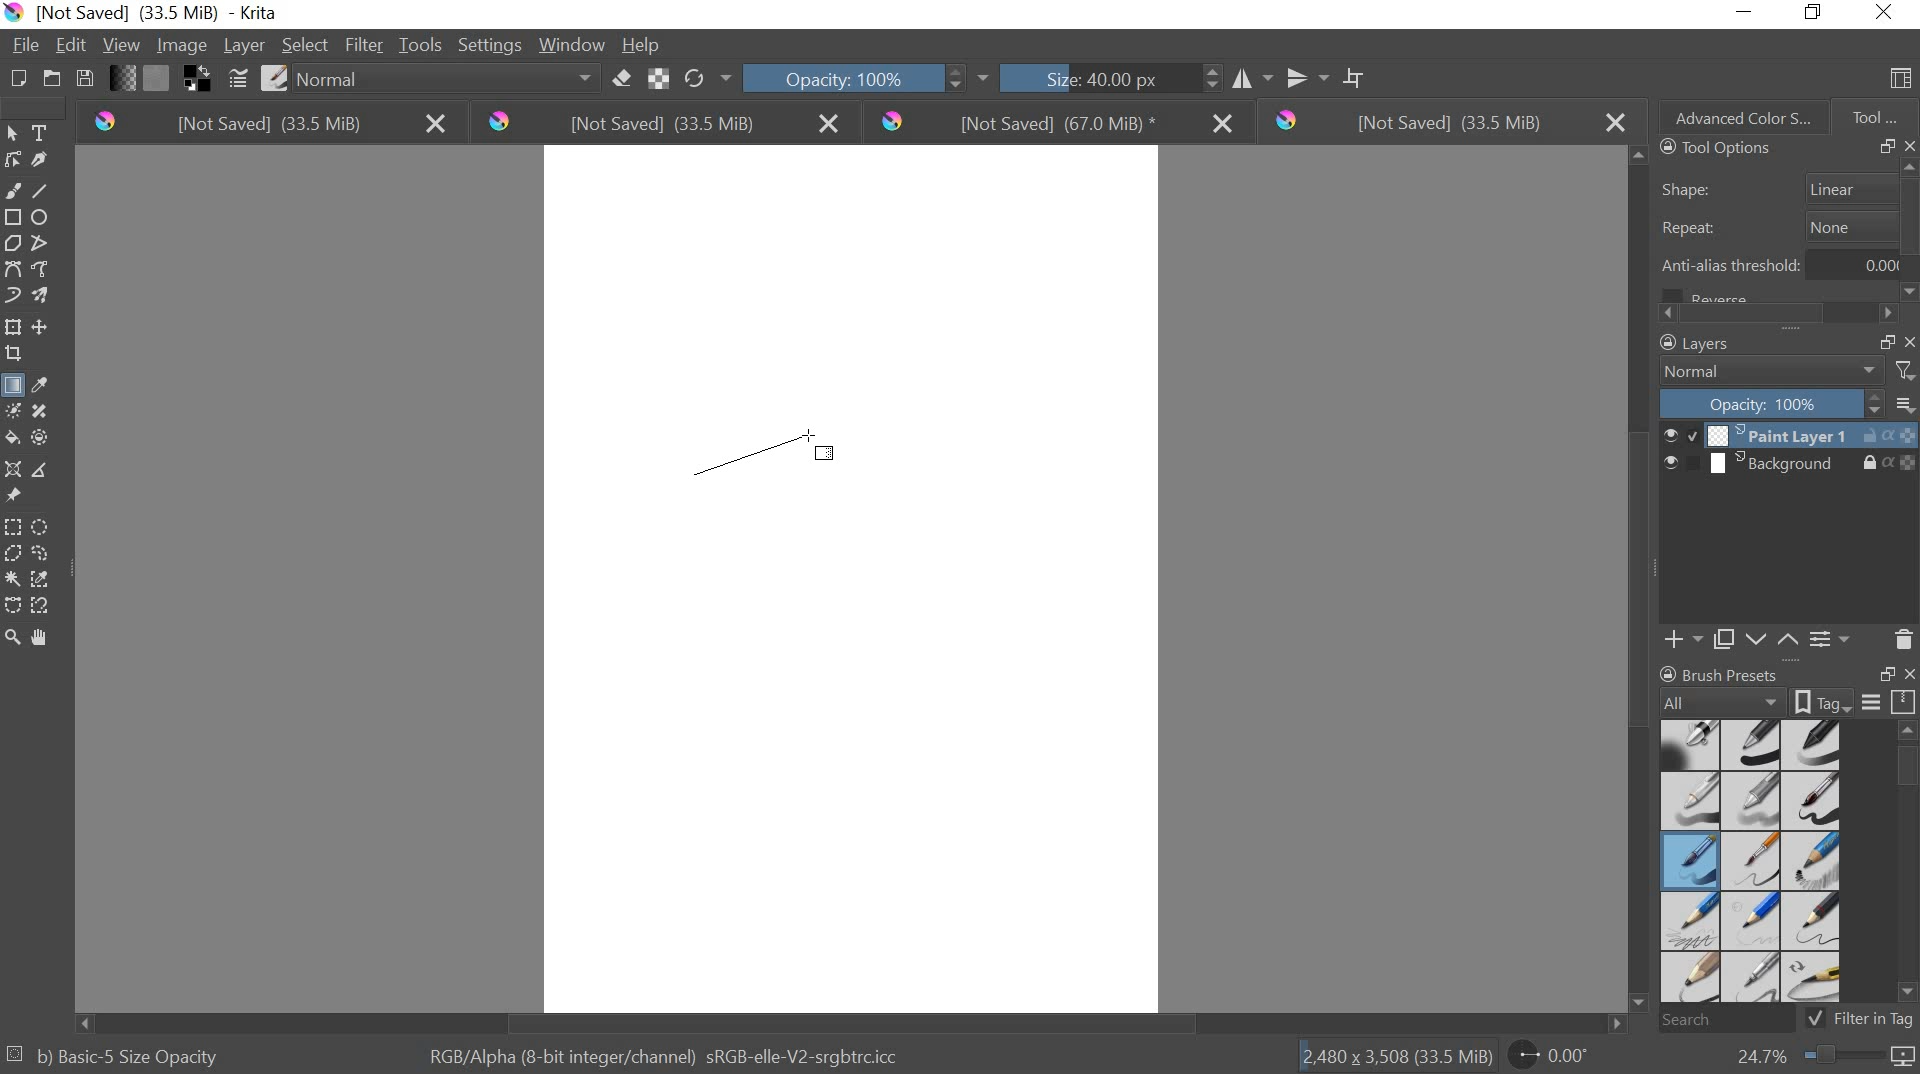 The width and height of the screenshot is (1920, 1074). I want to click on multibrush tool, so click(43, 293).